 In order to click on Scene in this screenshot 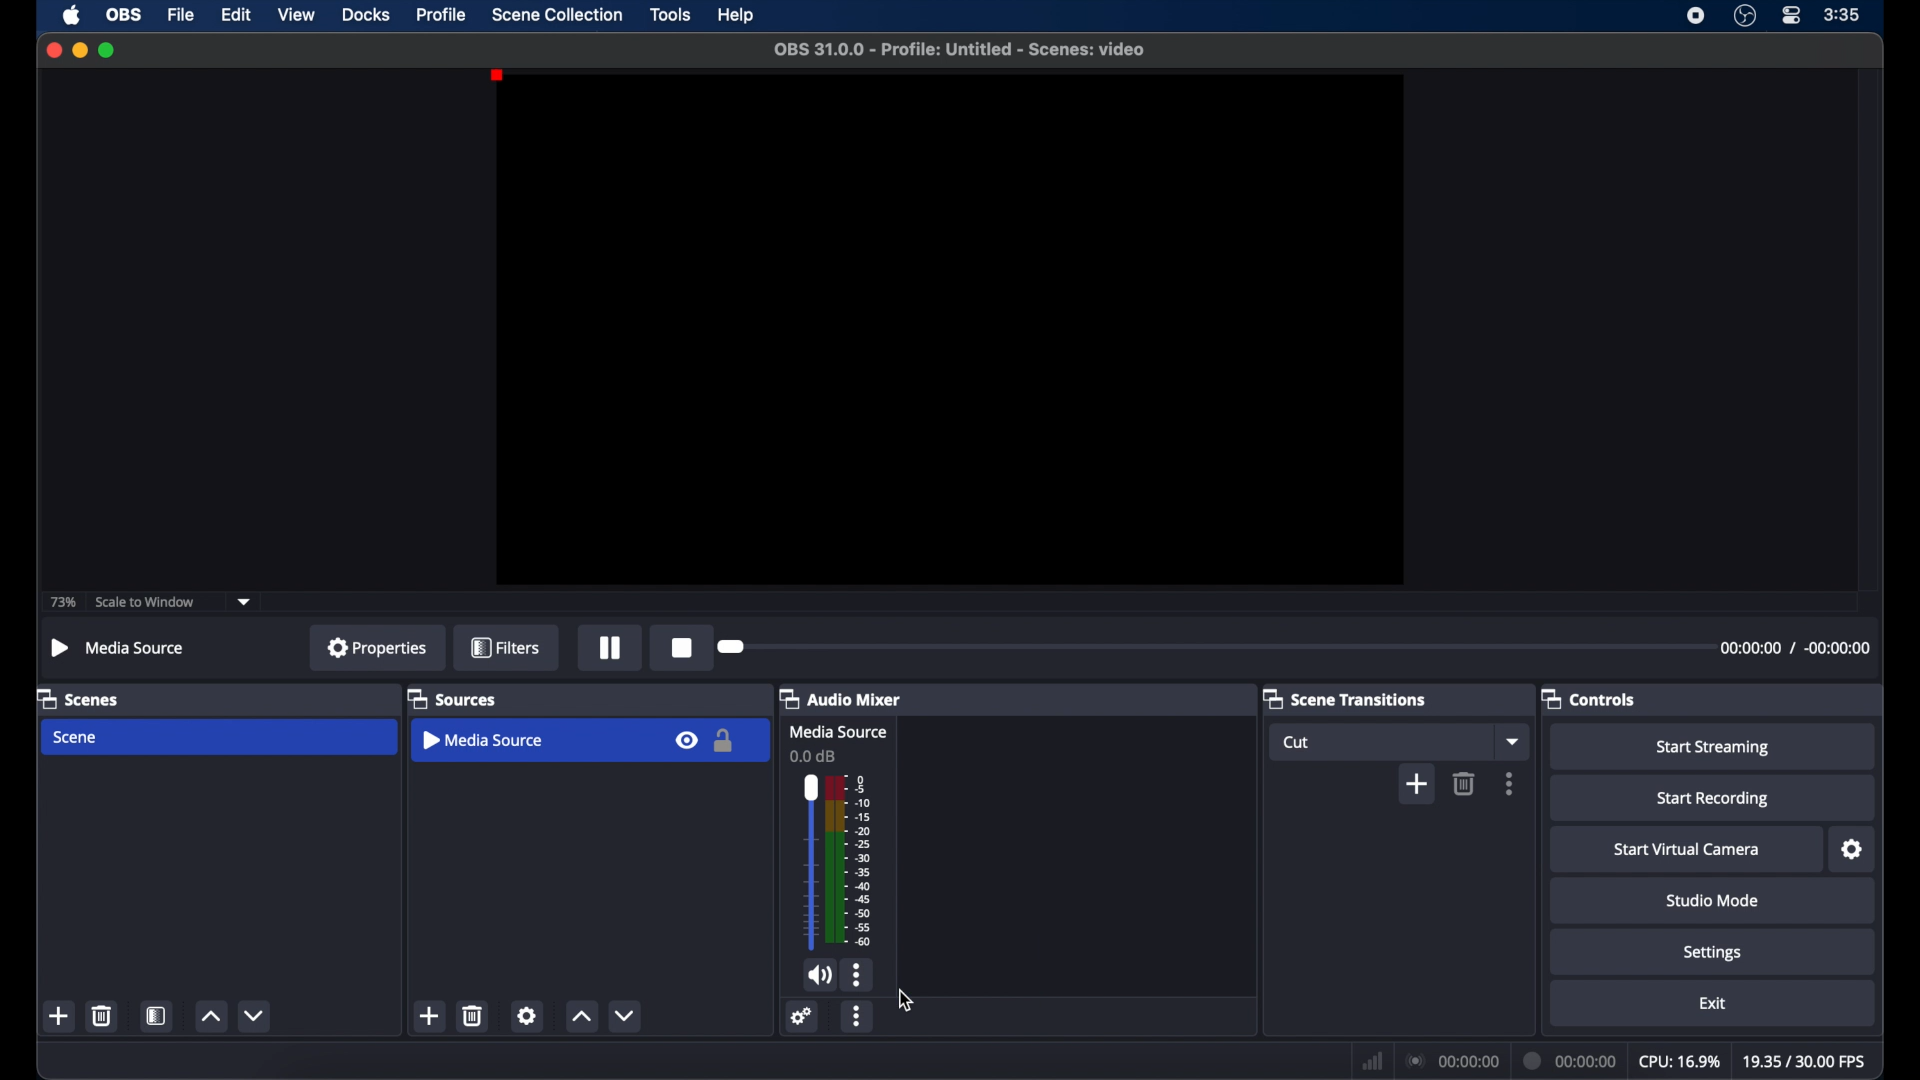, I will do `click(77, 737)`.